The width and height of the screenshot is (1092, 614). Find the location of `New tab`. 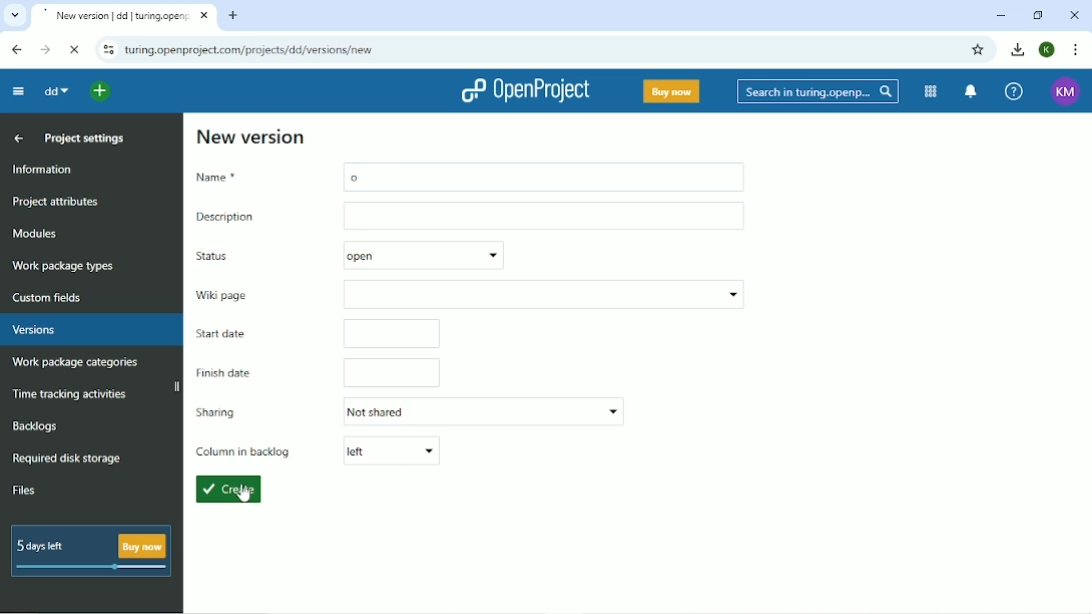

New tab is located at coordinates (235, 16).